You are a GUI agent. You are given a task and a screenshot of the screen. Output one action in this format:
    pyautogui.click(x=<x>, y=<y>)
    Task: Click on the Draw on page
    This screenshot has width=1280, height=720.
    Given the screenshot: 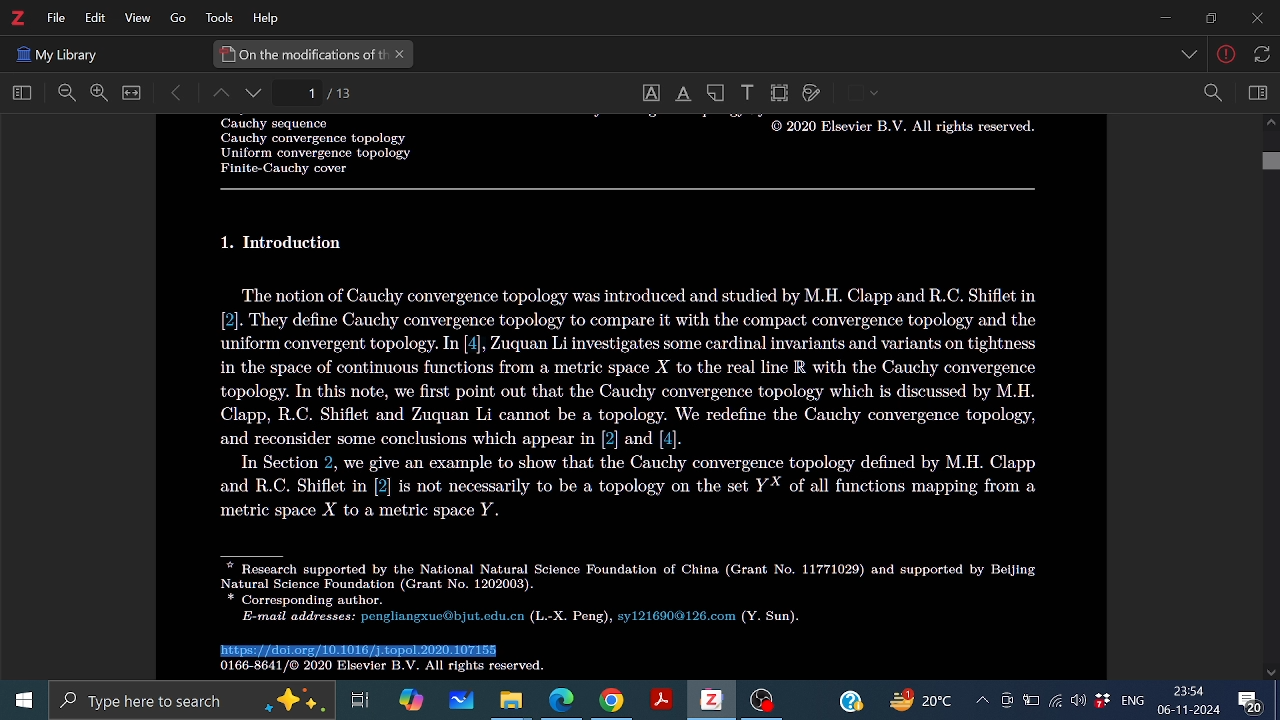 What is the action you would take?
    pyautogui.click(x=812, y=94)
    